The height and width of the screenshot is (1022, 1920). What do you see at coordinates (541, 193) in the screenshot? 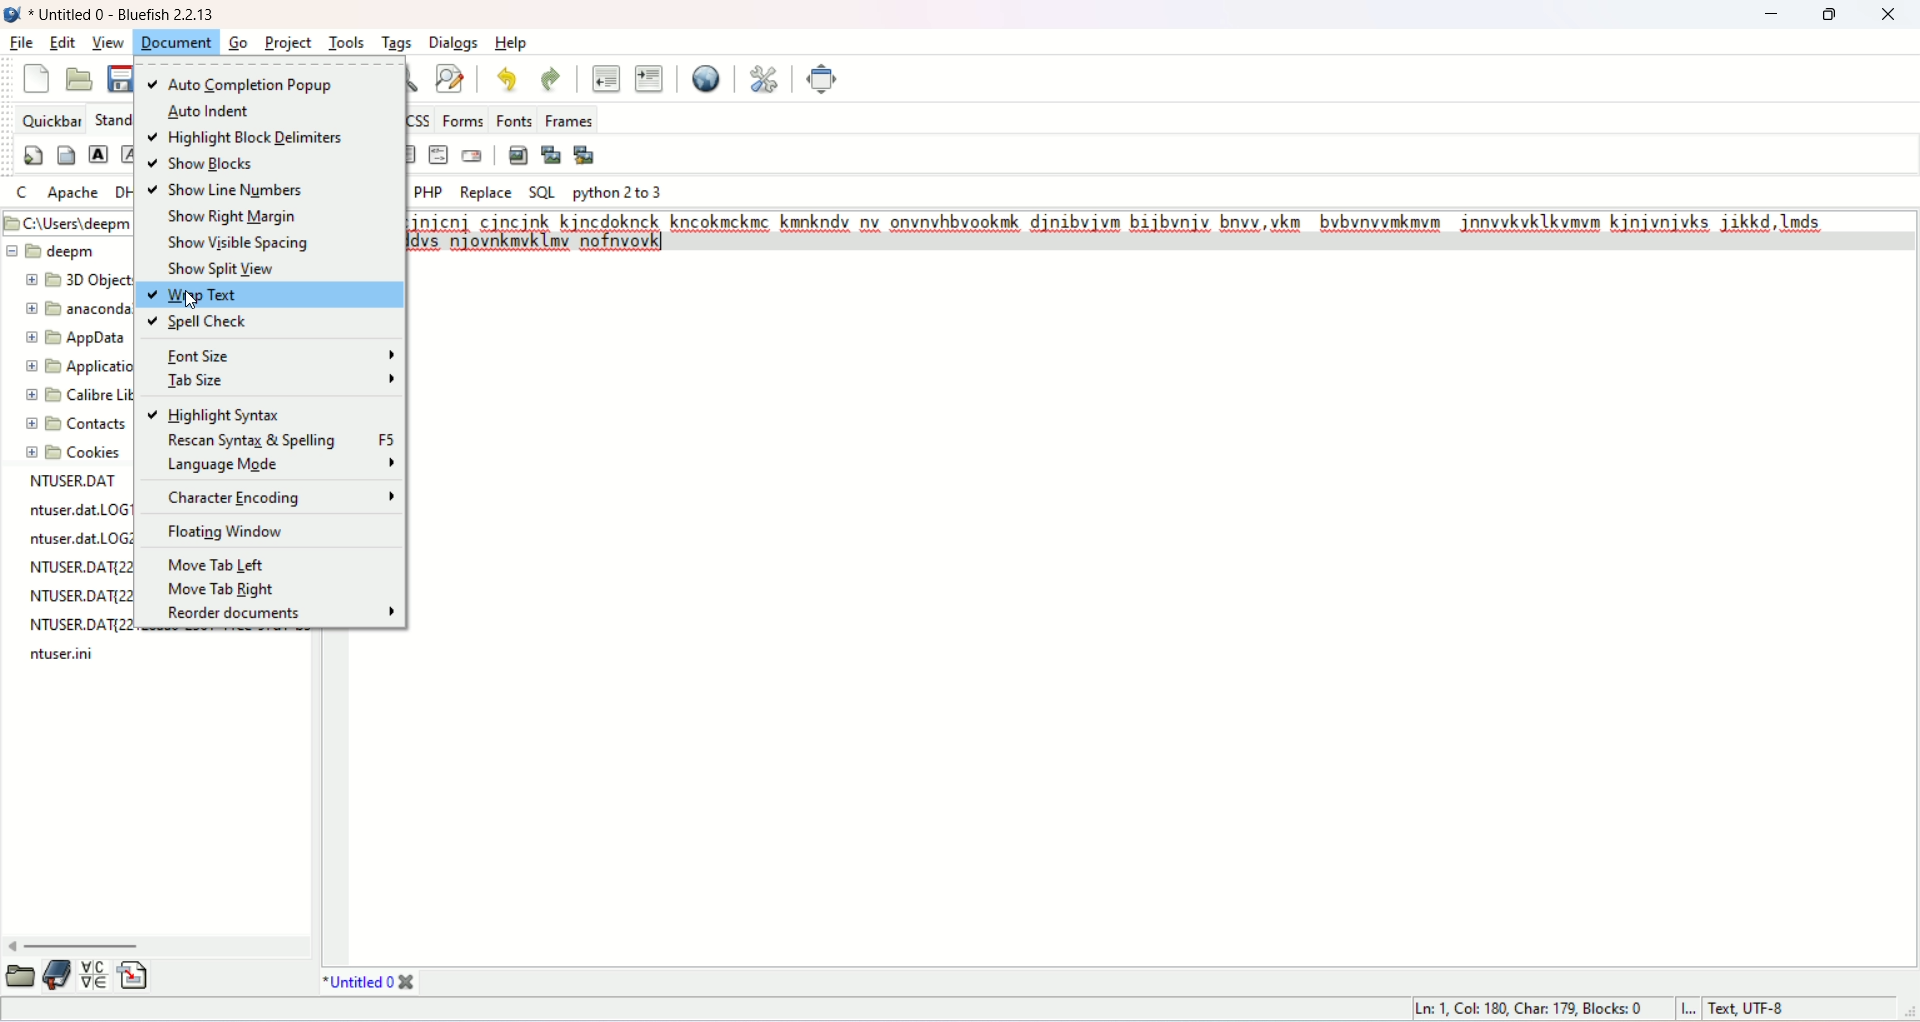
I see `SQL` at bounding box center [541, 193].